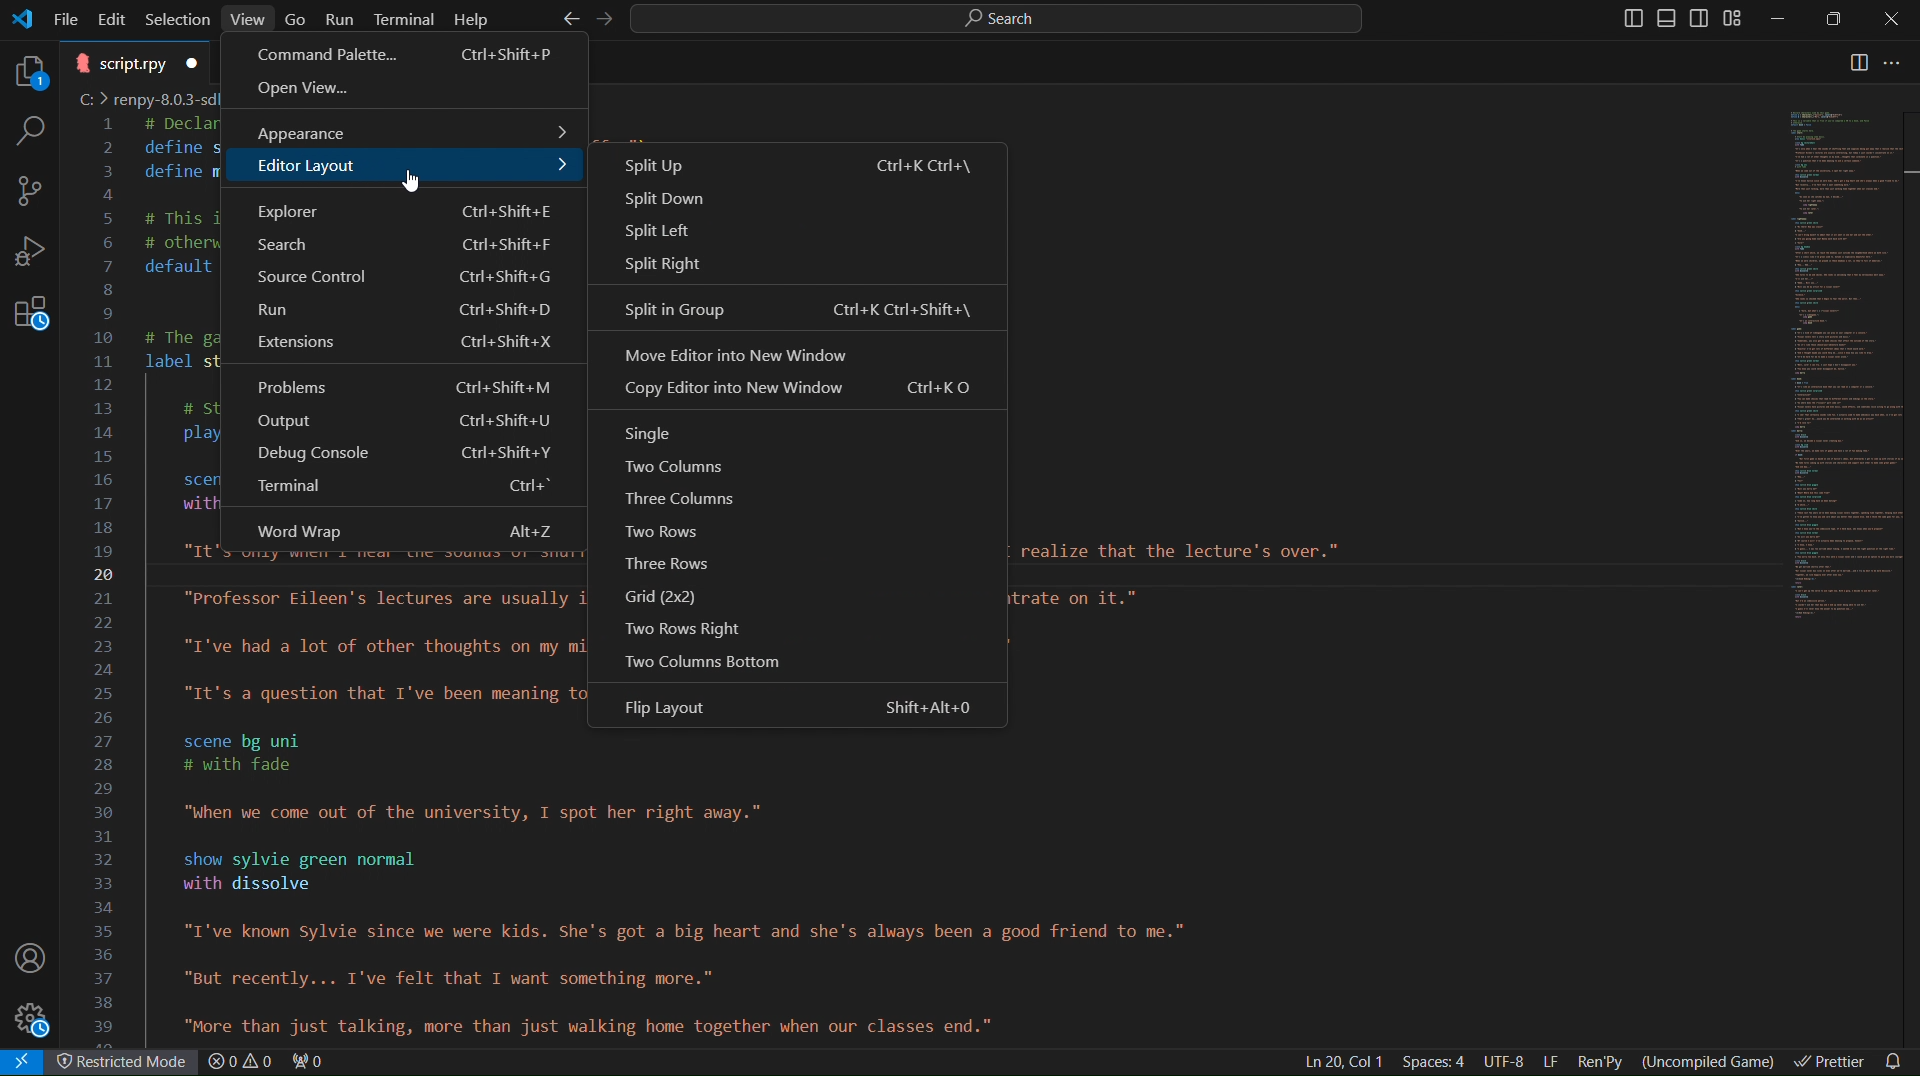  I want to click on LF, so click(1551, 1062).